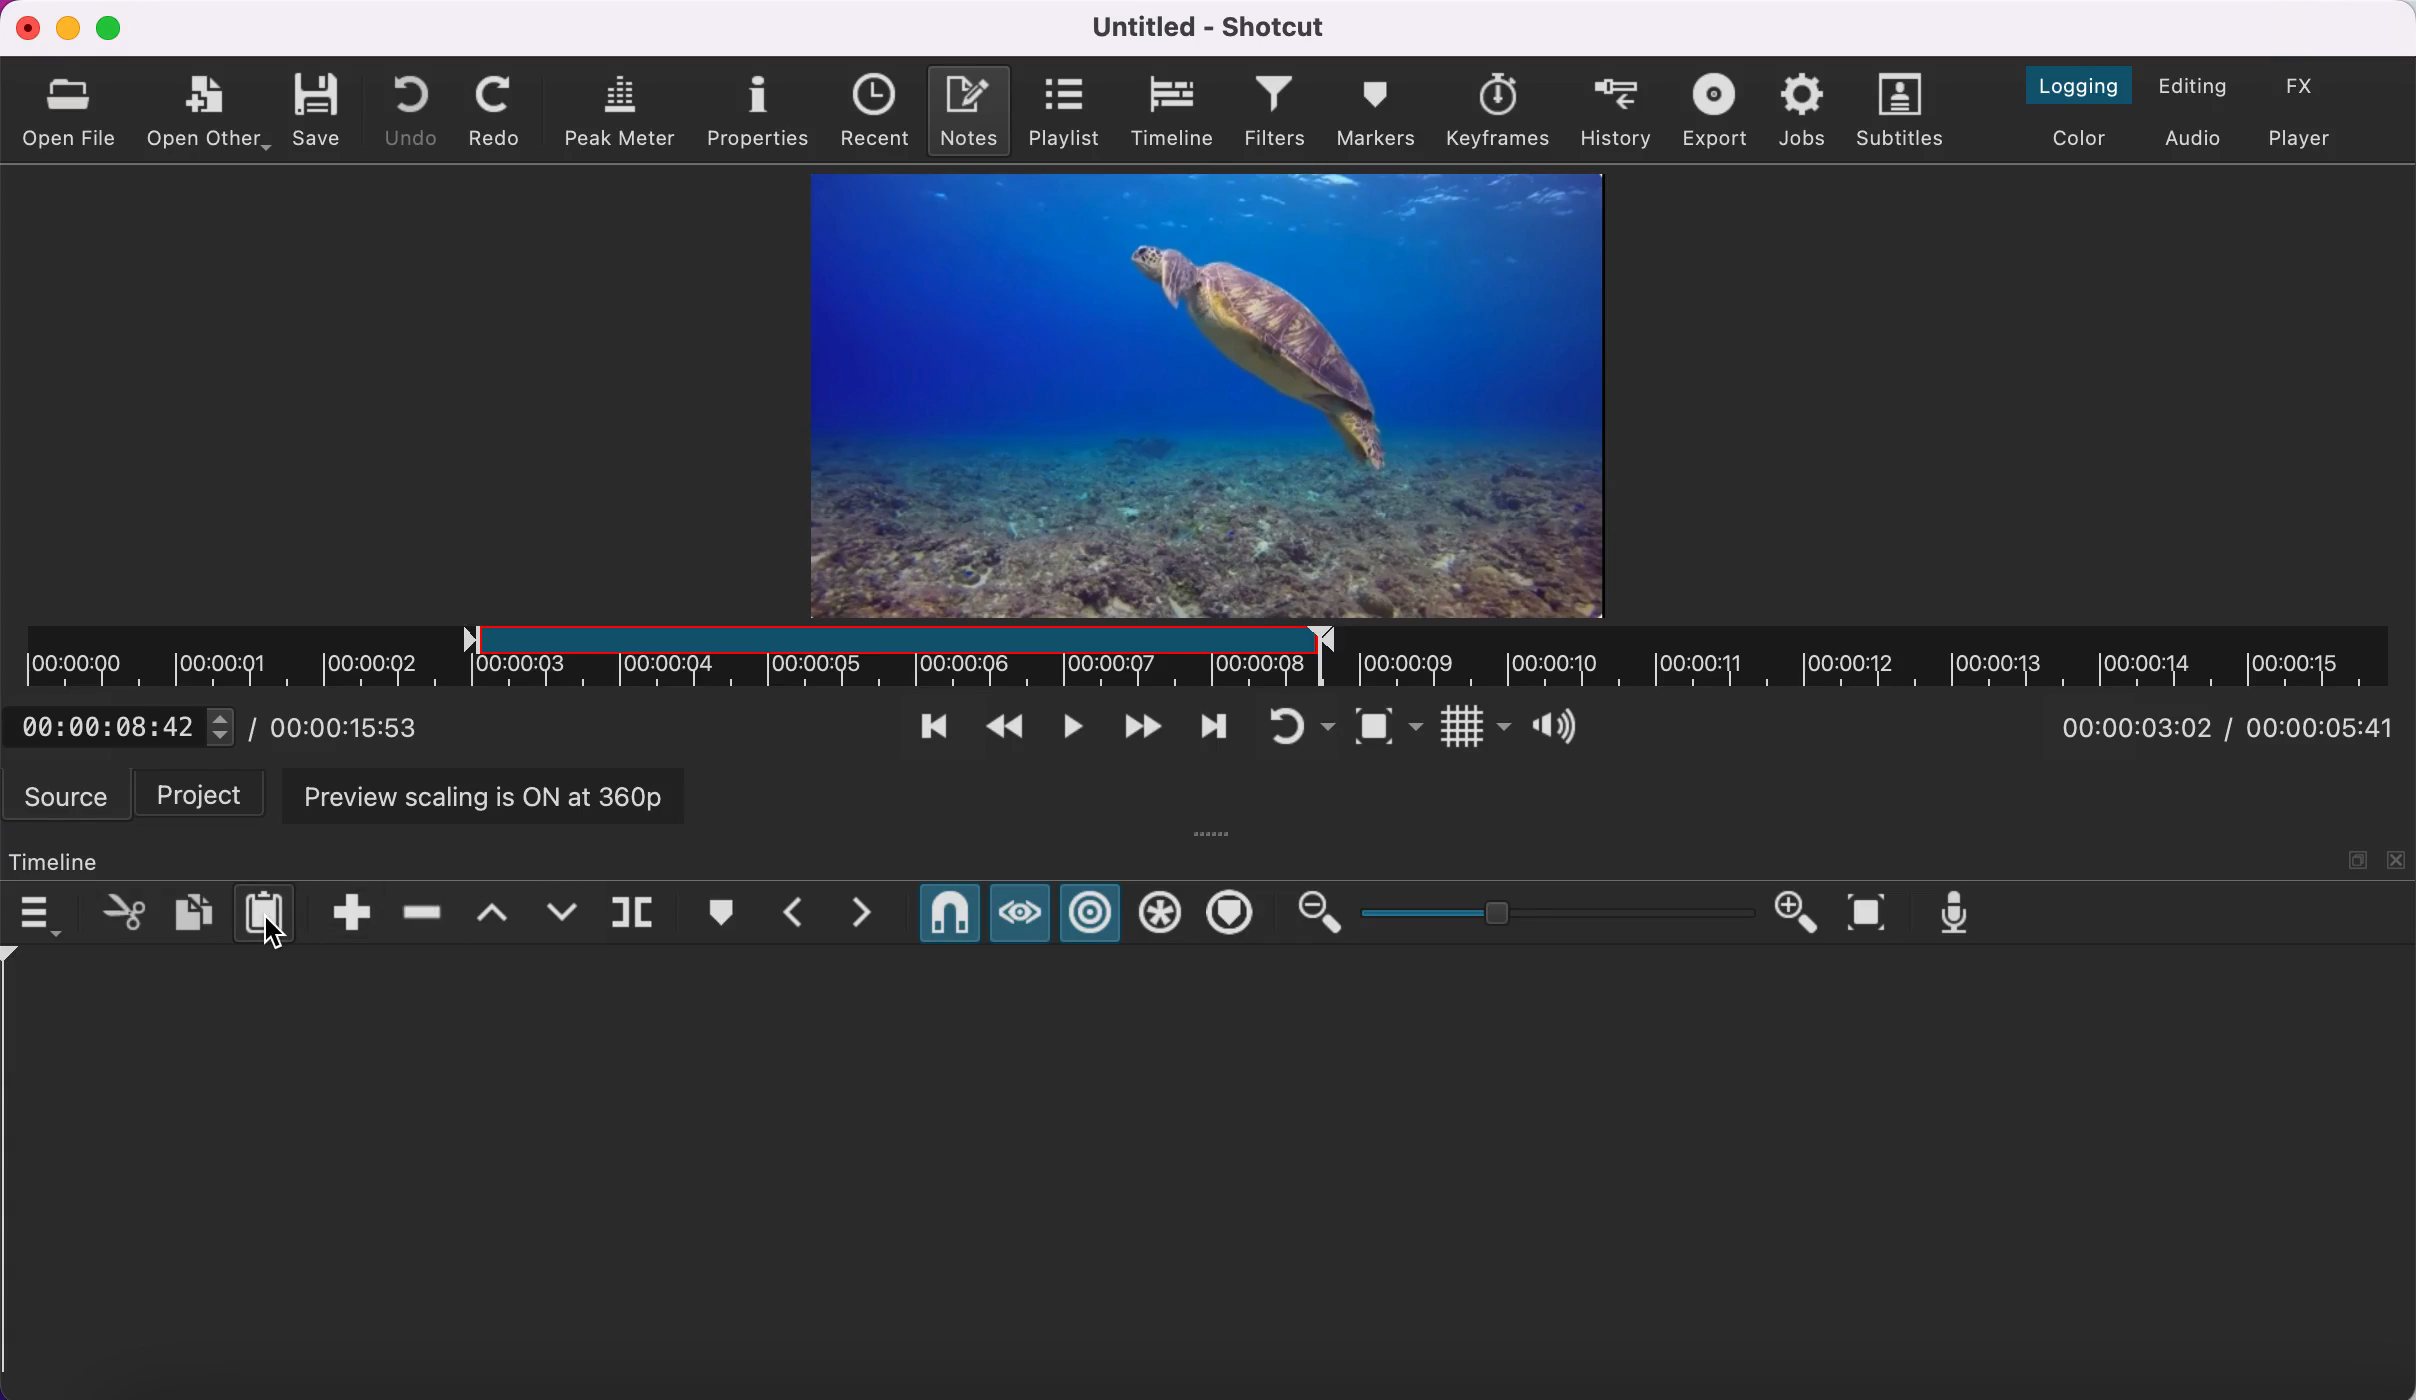 The height and width of the screenshot is (1400, 2416). What do you see at coordinates (233, 655) in the screenshot?
I see `unclipped region of timeline` at bounding box center [233, 655].